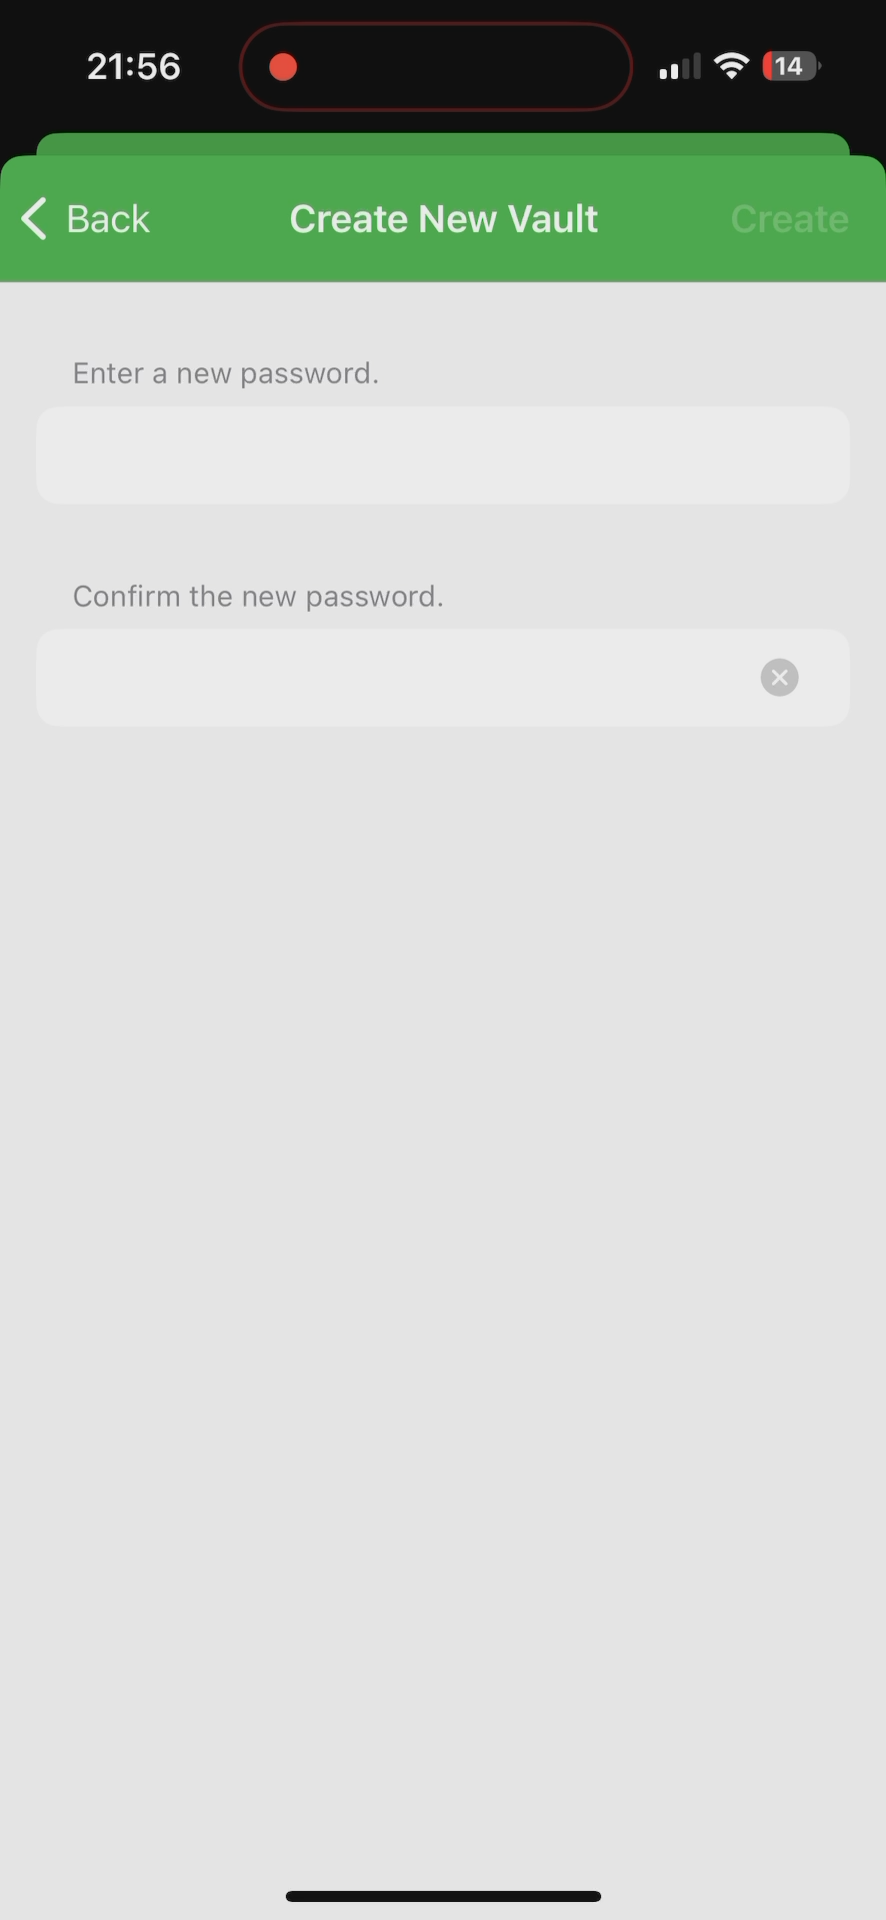 The width and height of the screenshot is (886, 1920). I want to click on enter a new password, so click(225, 366).